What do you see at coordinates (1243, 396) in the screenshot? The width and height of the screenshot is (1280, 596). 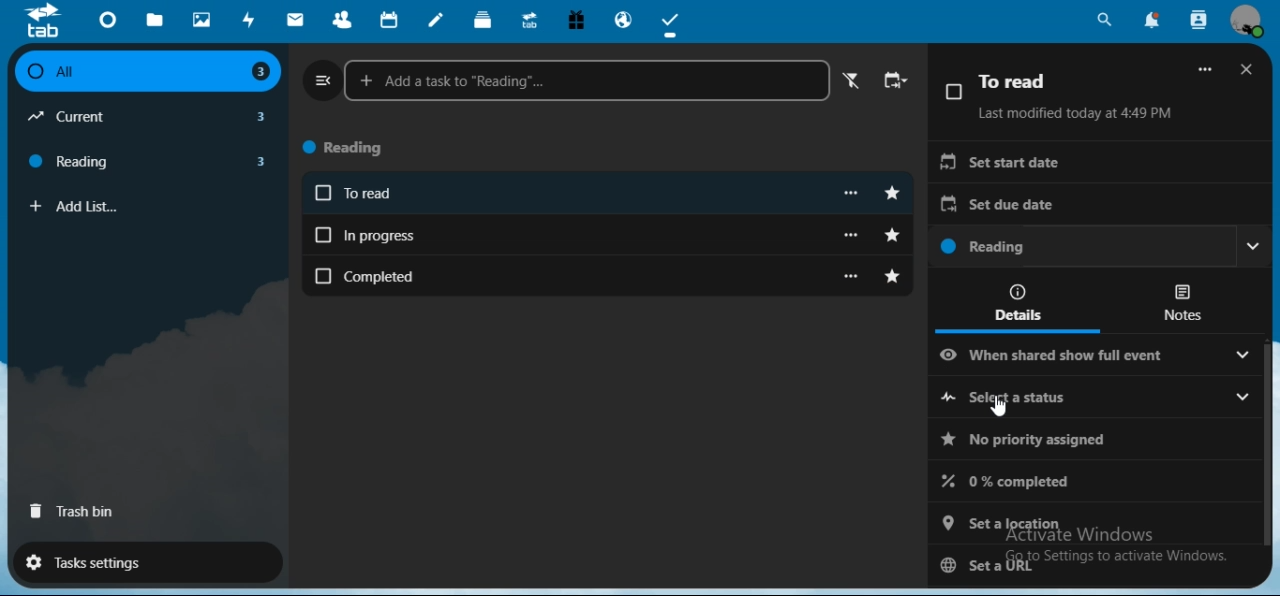 I see `Drop down` at bounding box center [1243, 396].